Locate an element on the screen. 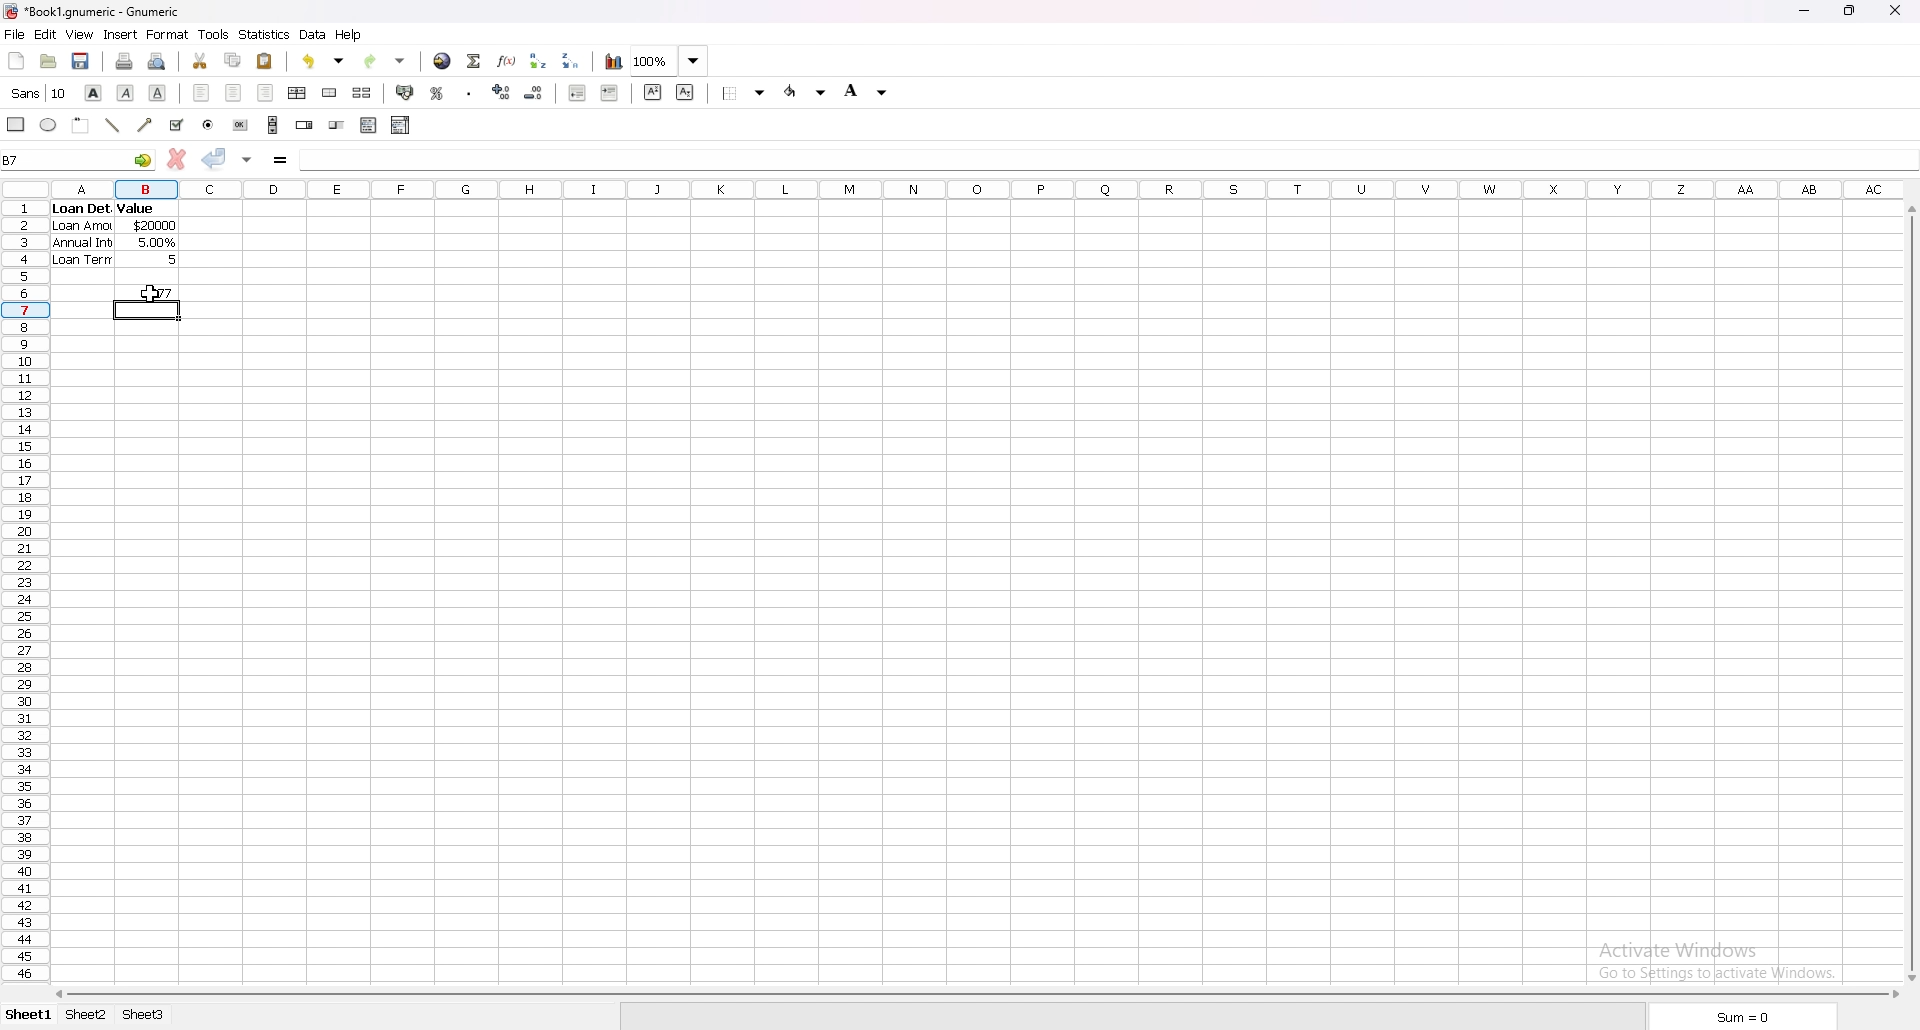 Image resolution: width=1920 pixels, height=1030 pixels. font is located at coordinates (40, 92).